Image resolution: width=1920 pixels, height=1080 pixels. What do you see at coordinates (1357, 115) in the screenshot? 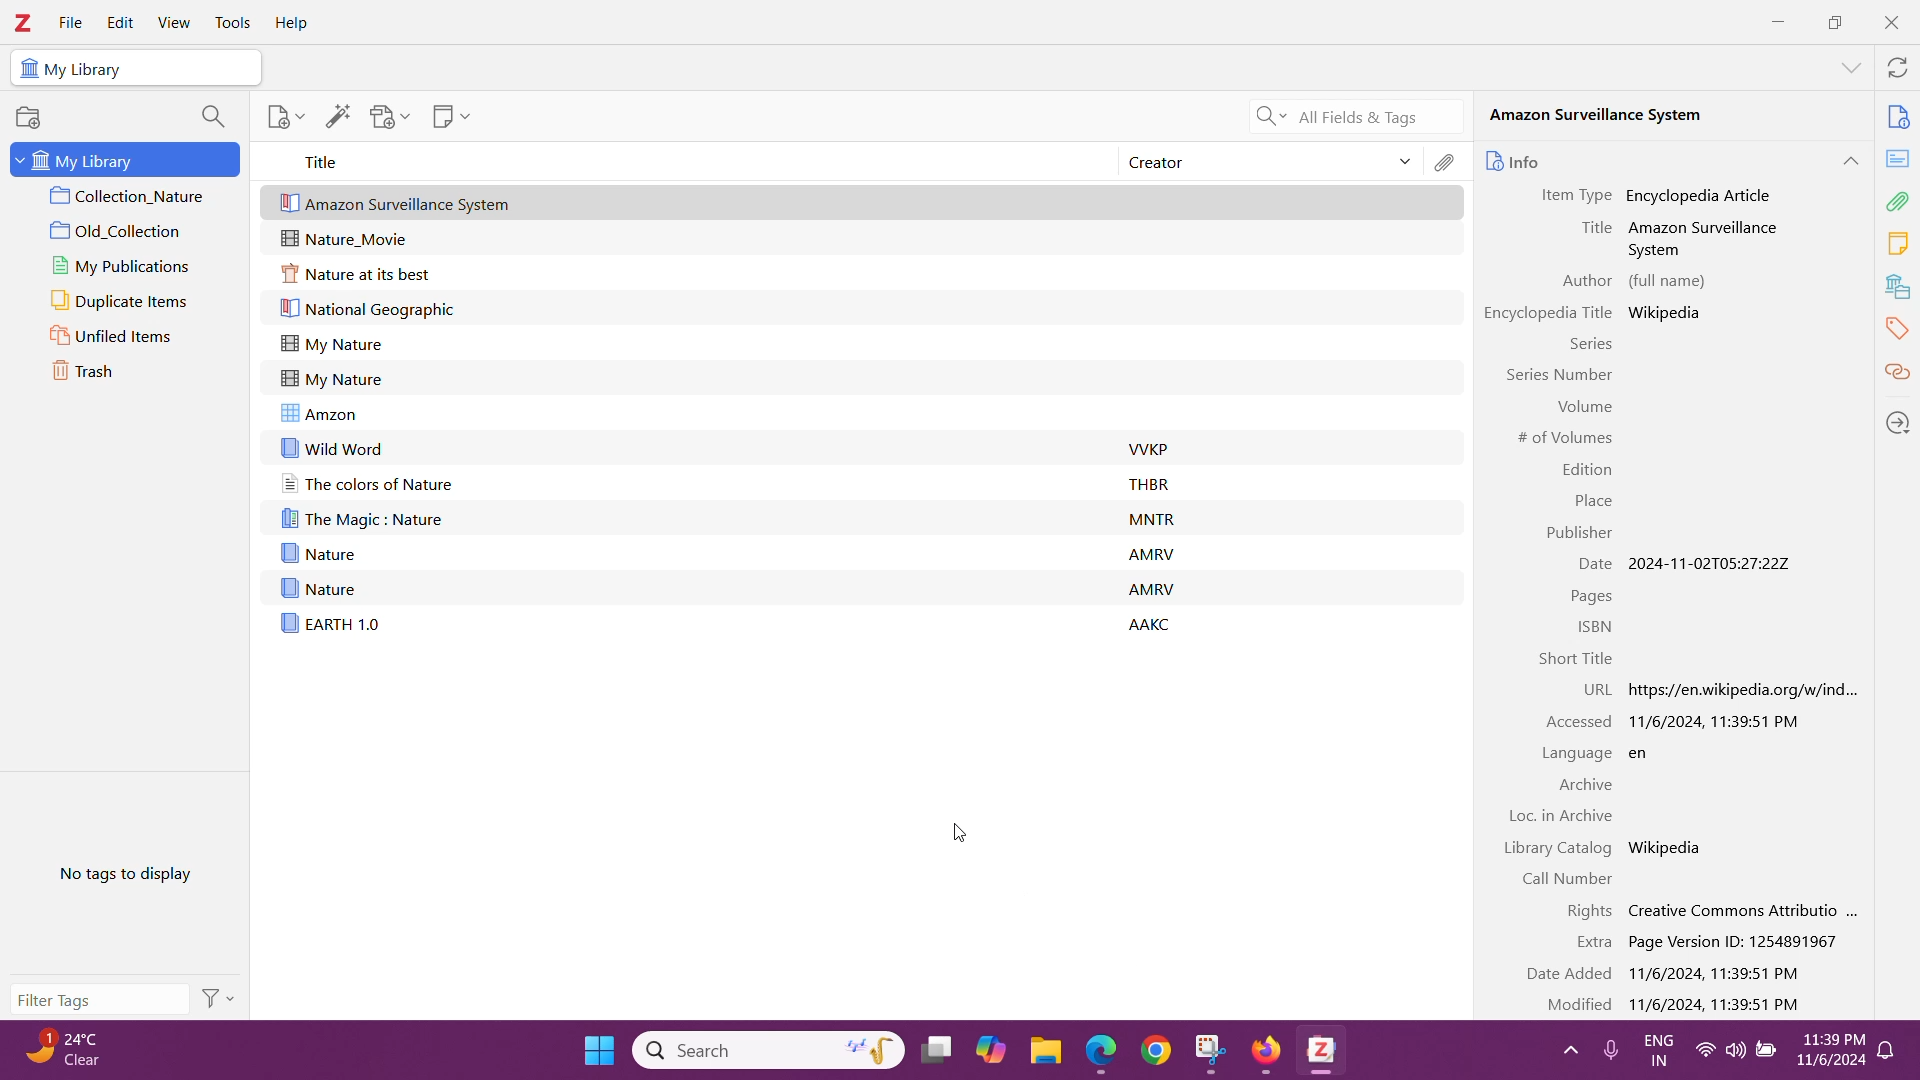
I see `Search` at bounding box center [1357, 115].